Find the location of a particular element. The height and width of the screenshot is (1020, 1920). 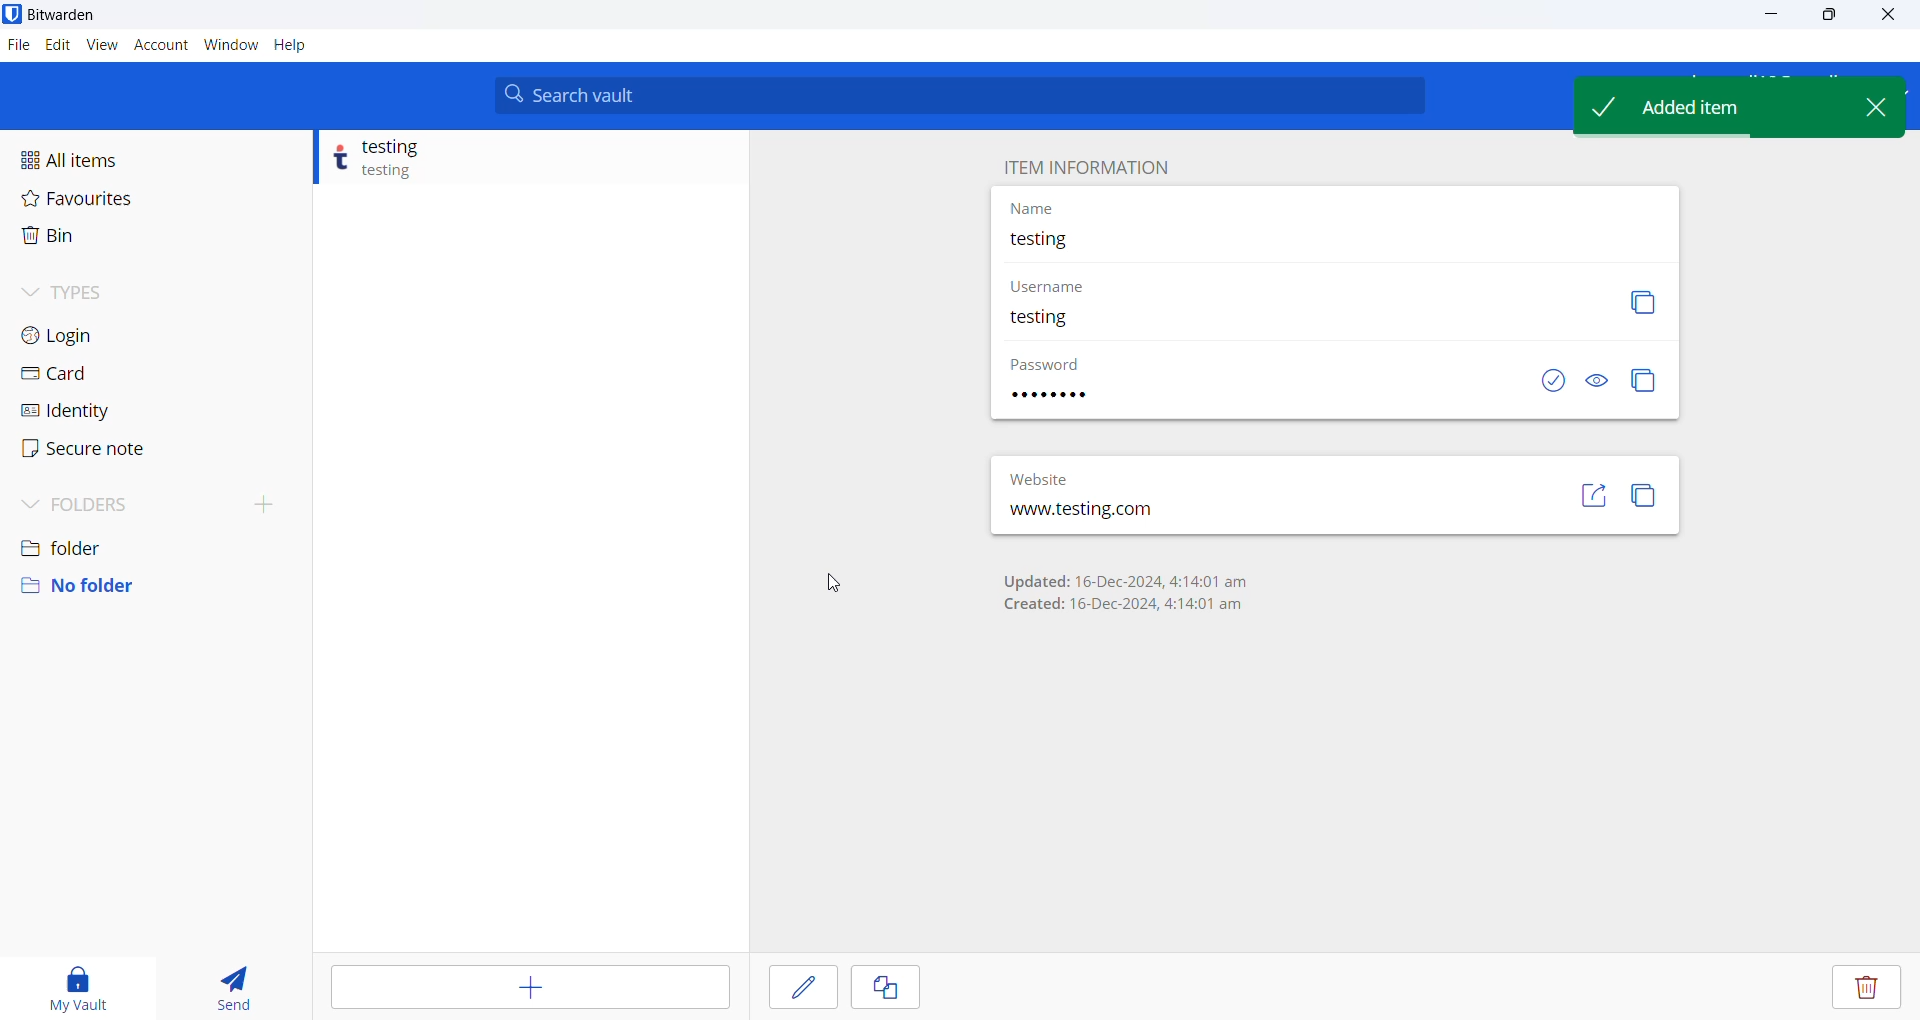

edit is located at coordinates (55, 45).